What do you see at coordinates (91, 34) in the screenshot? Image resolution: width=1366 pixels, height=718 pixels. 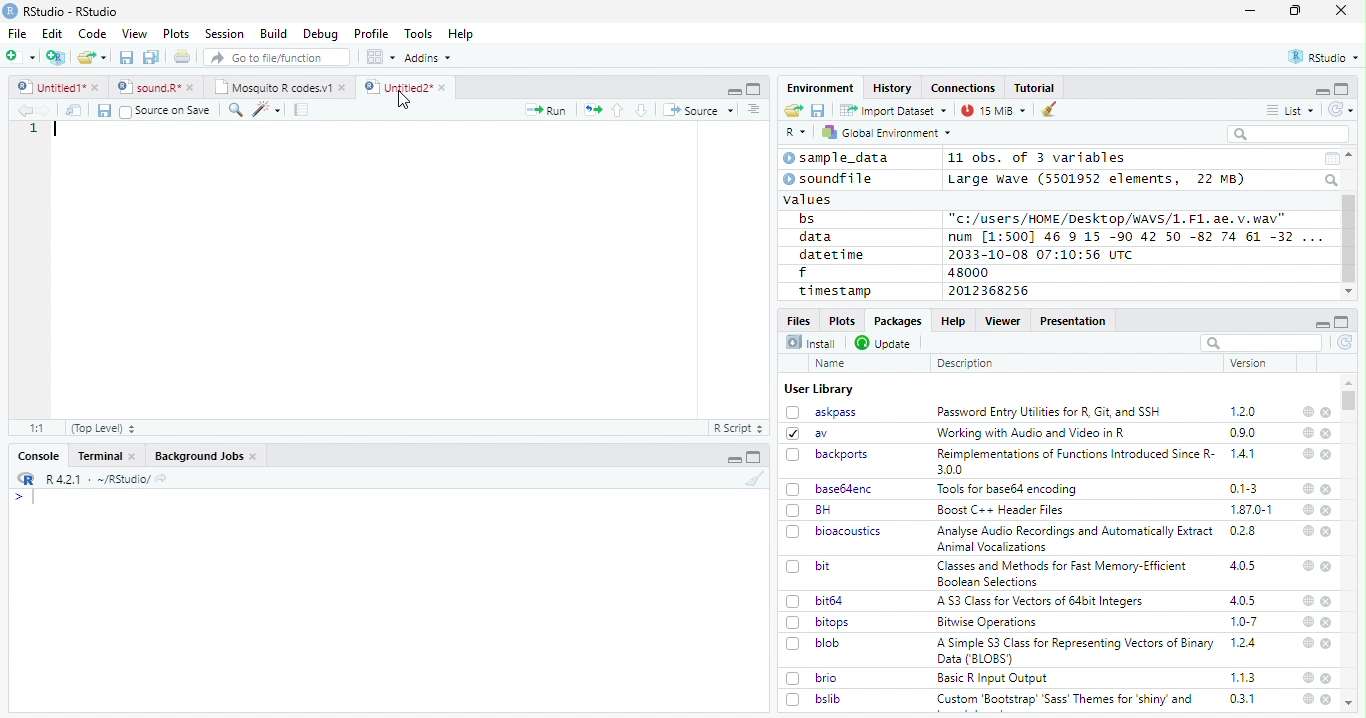 I see `Code` at bounding box center [91, 34].